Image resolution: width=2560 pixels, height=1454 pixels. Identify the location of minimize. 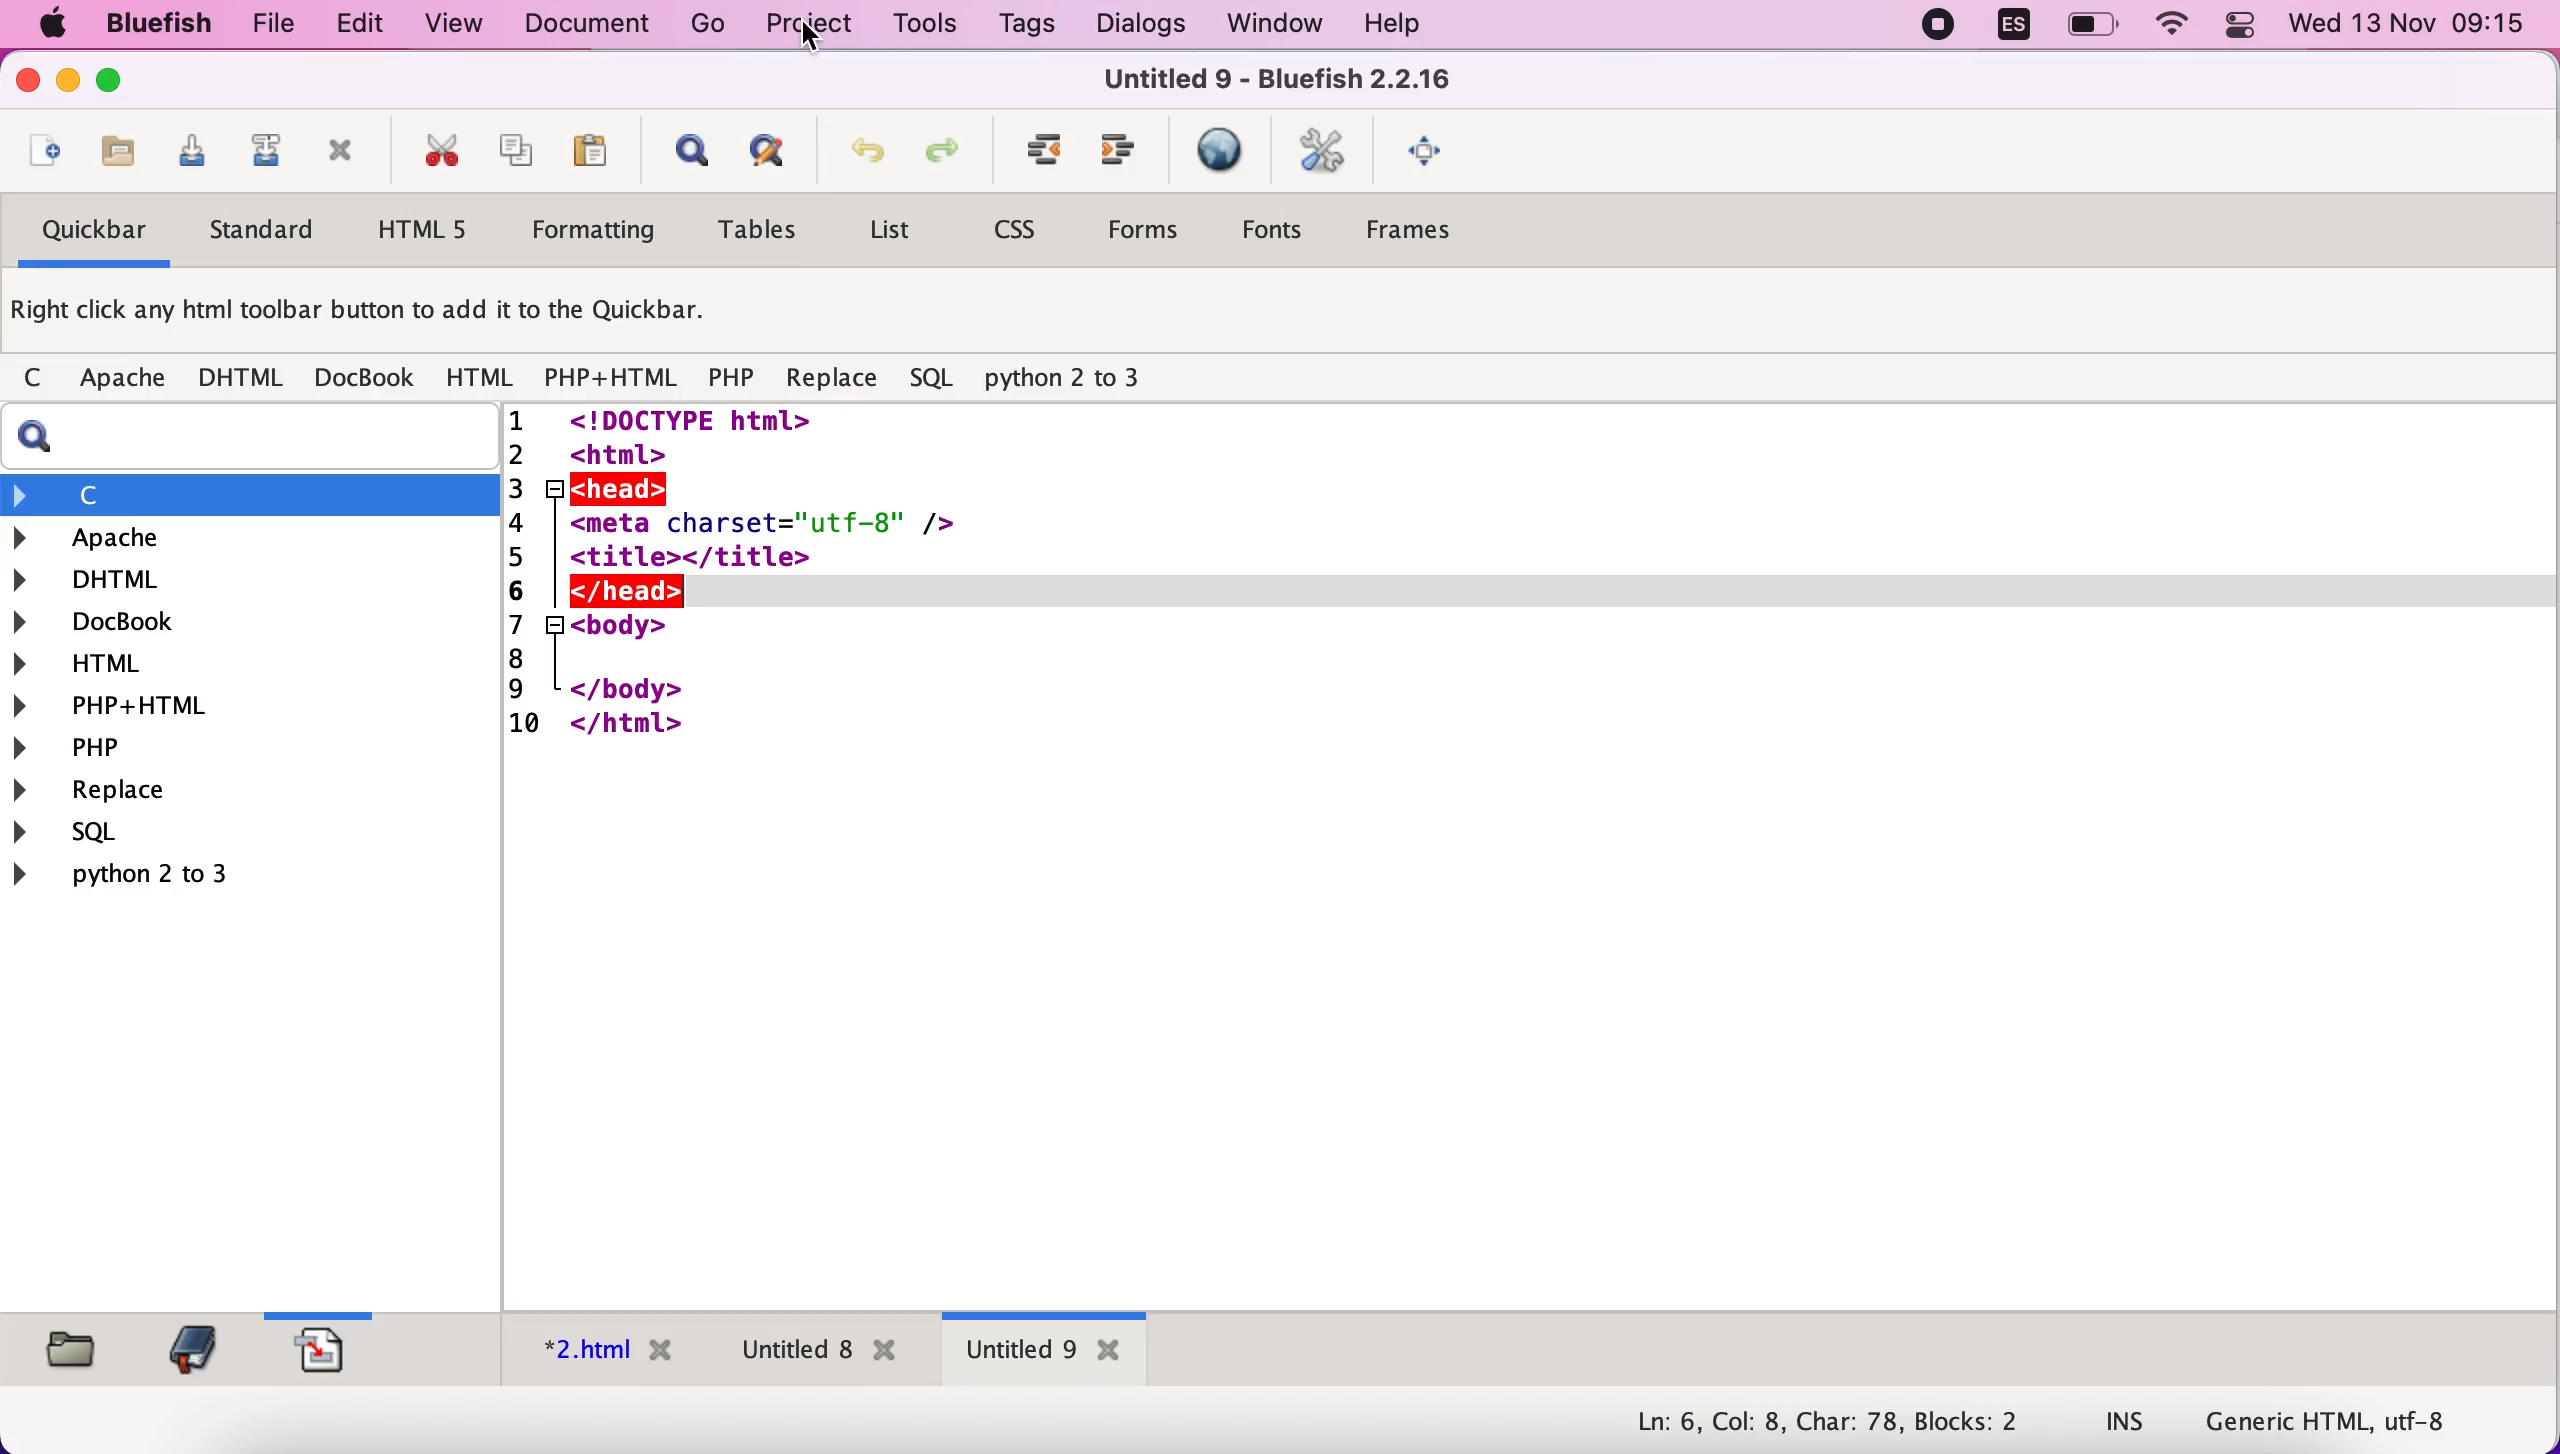
(69, 85).